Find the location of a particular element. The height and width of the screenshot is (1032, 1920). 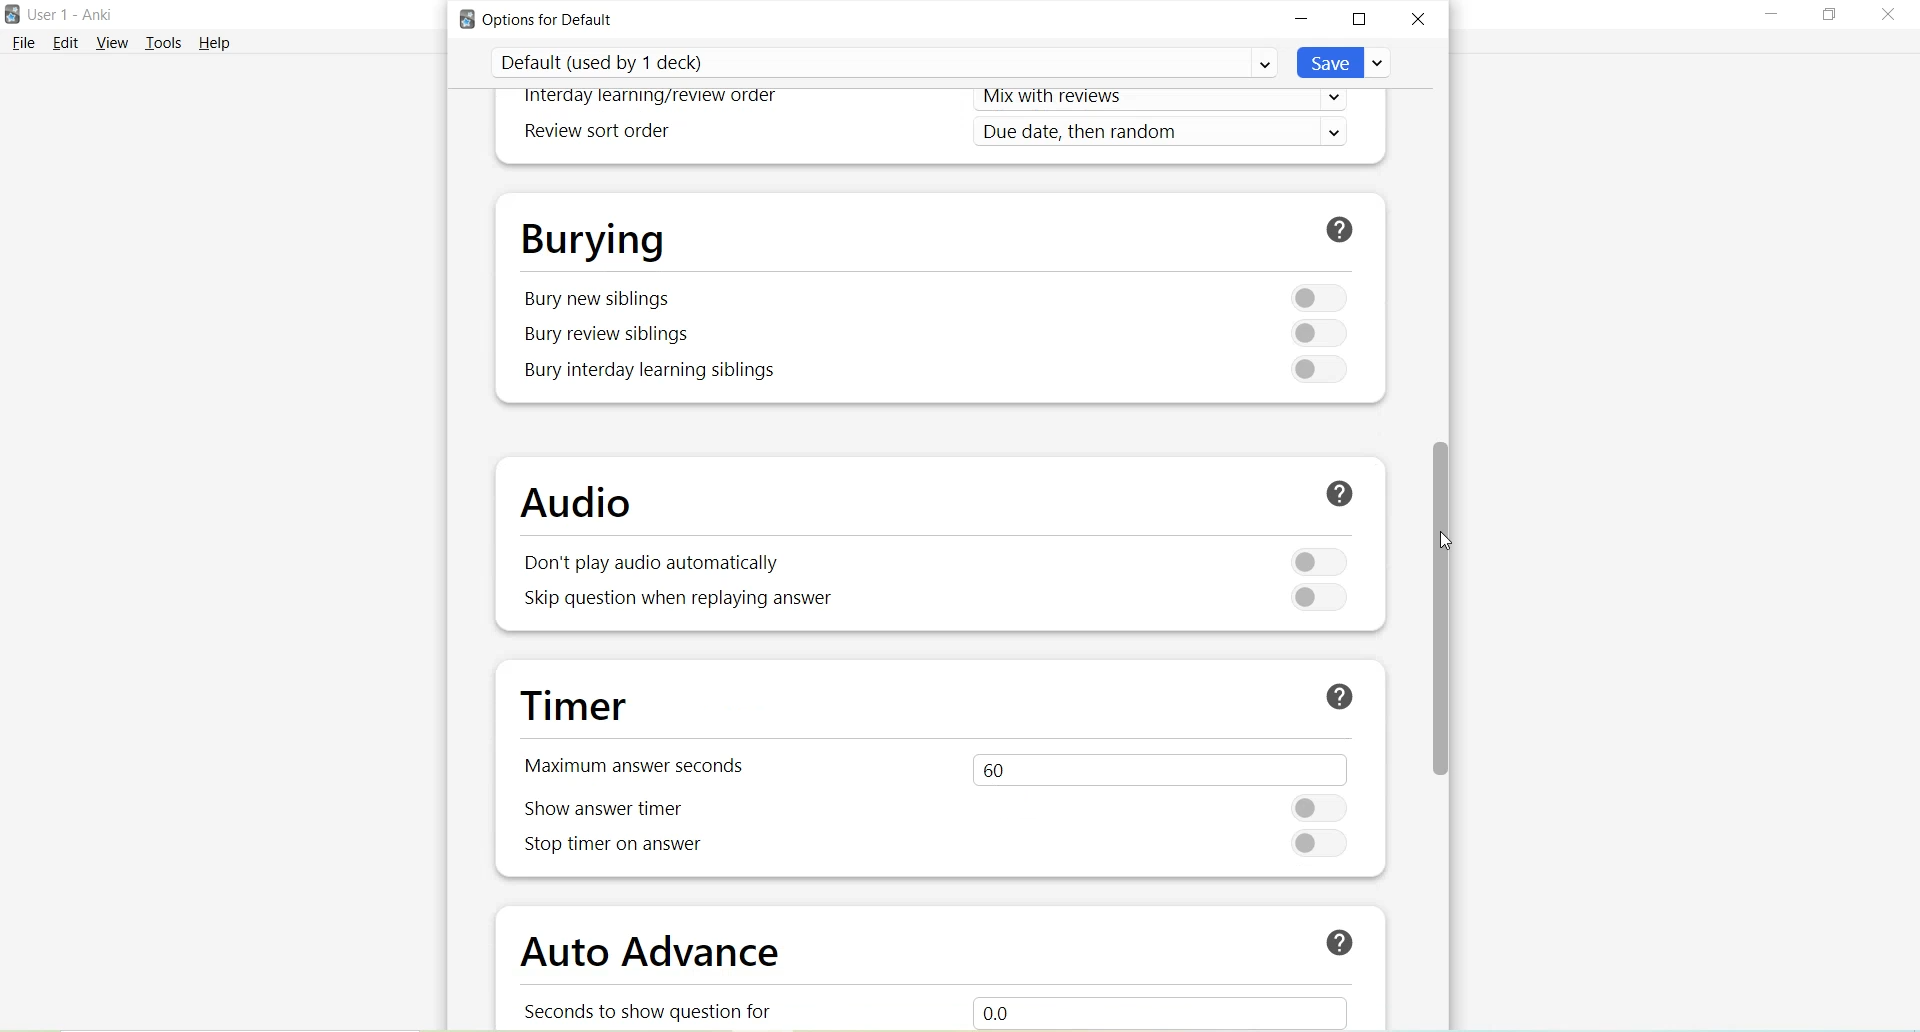

Due date, then random is located at coordinates (1167, 133).